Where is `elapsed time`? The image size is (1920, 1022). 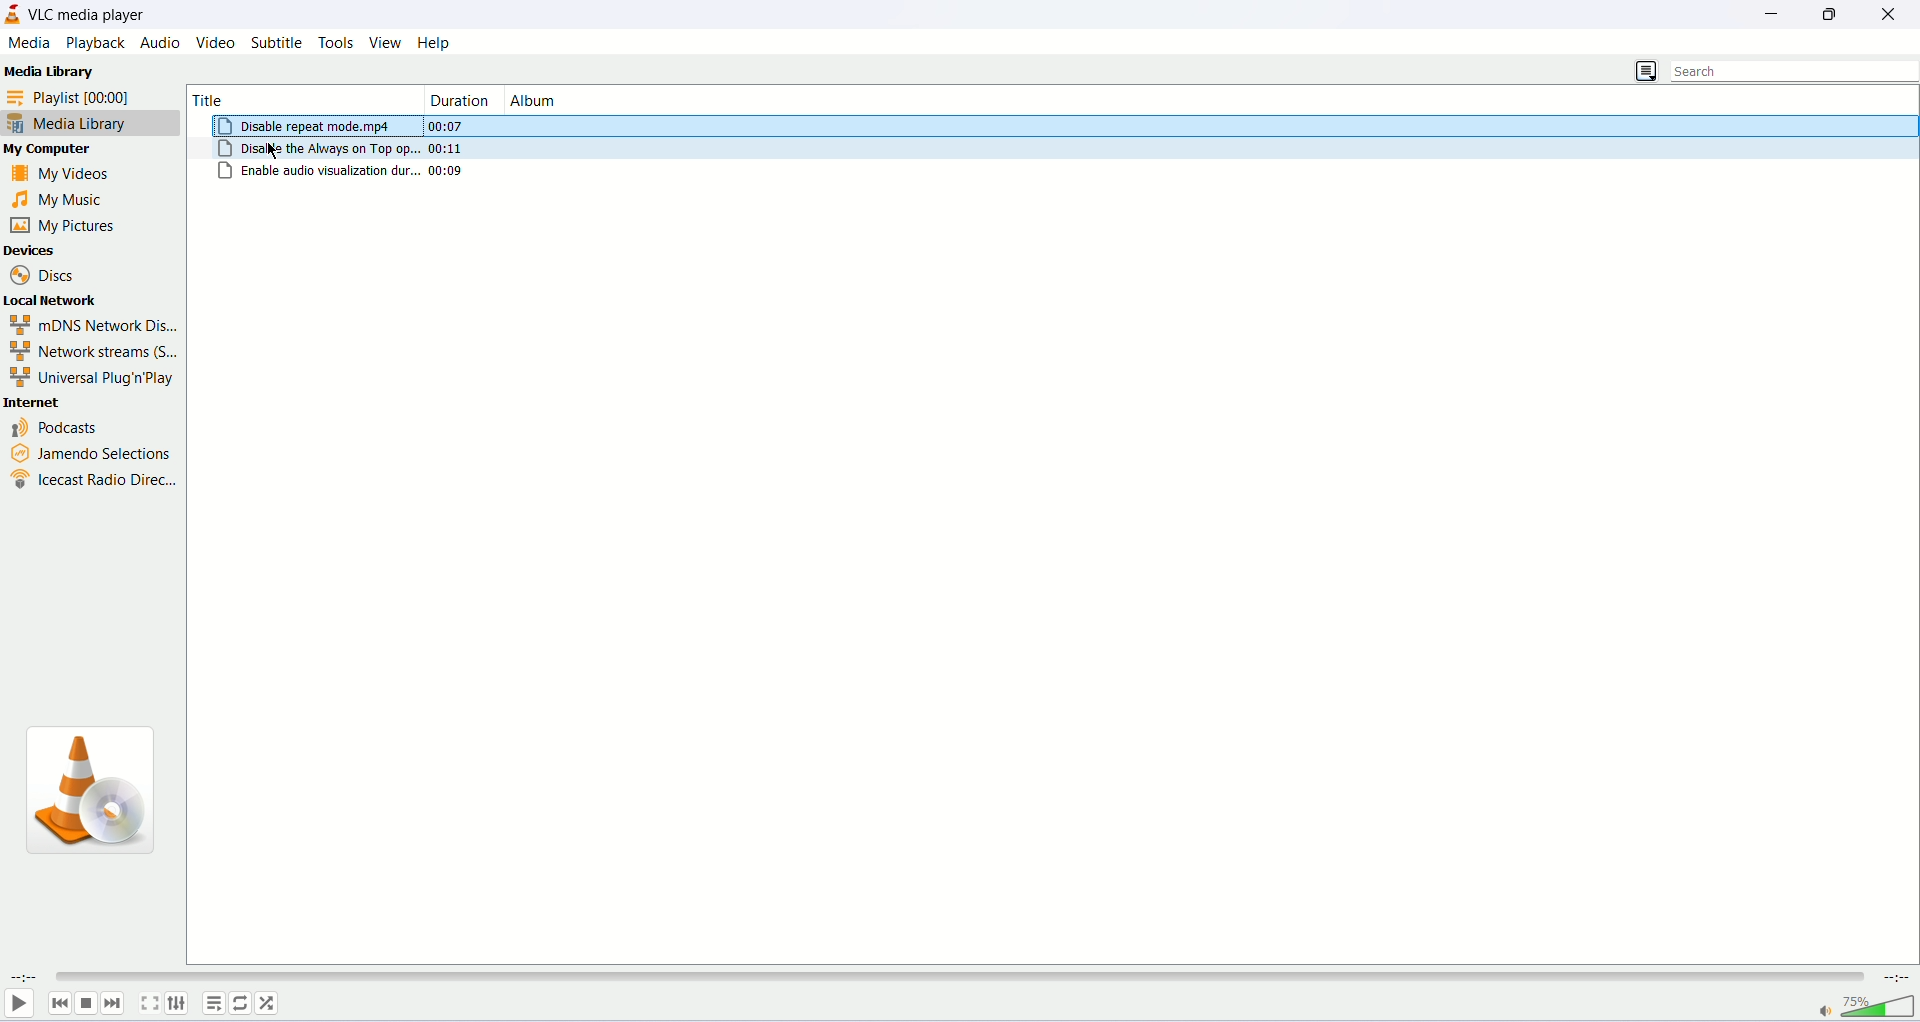 elapsed time is located at coordinates (24, 976).